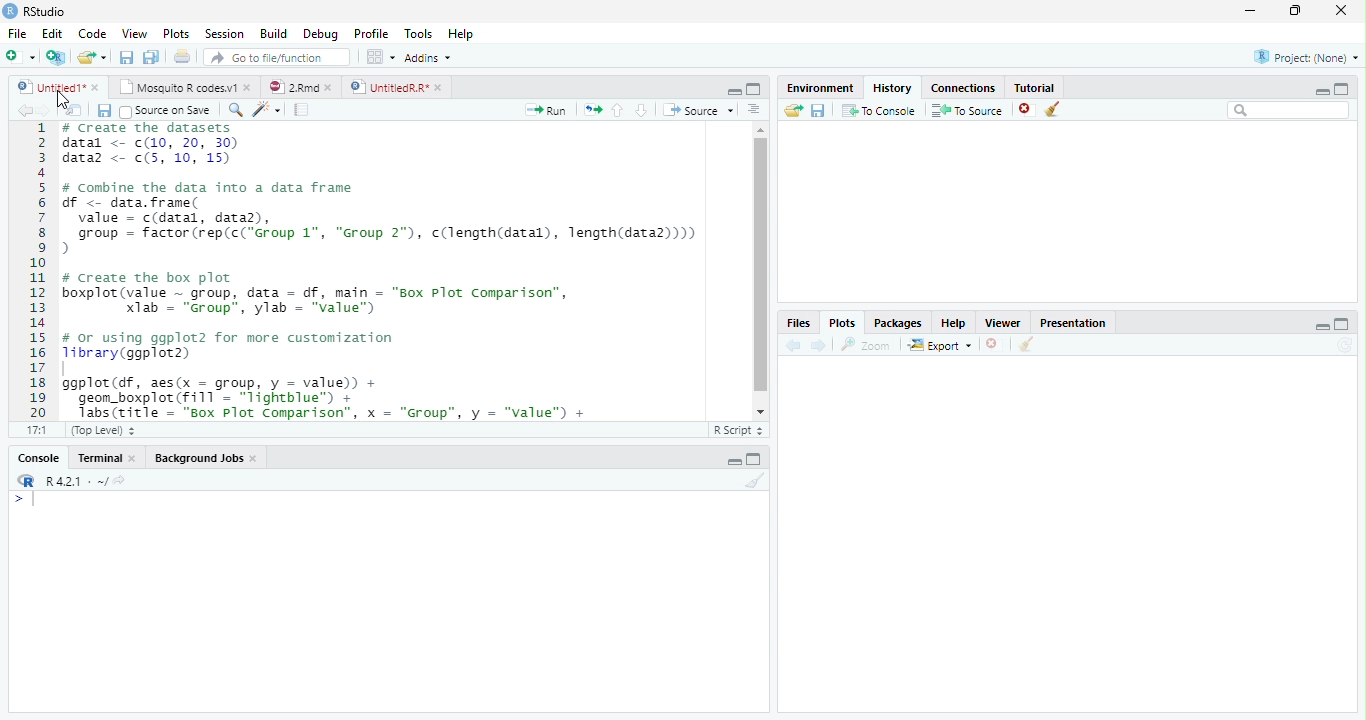  Describe the element at coordinates (26, 481) in the screenshot. I see `R` at that location.